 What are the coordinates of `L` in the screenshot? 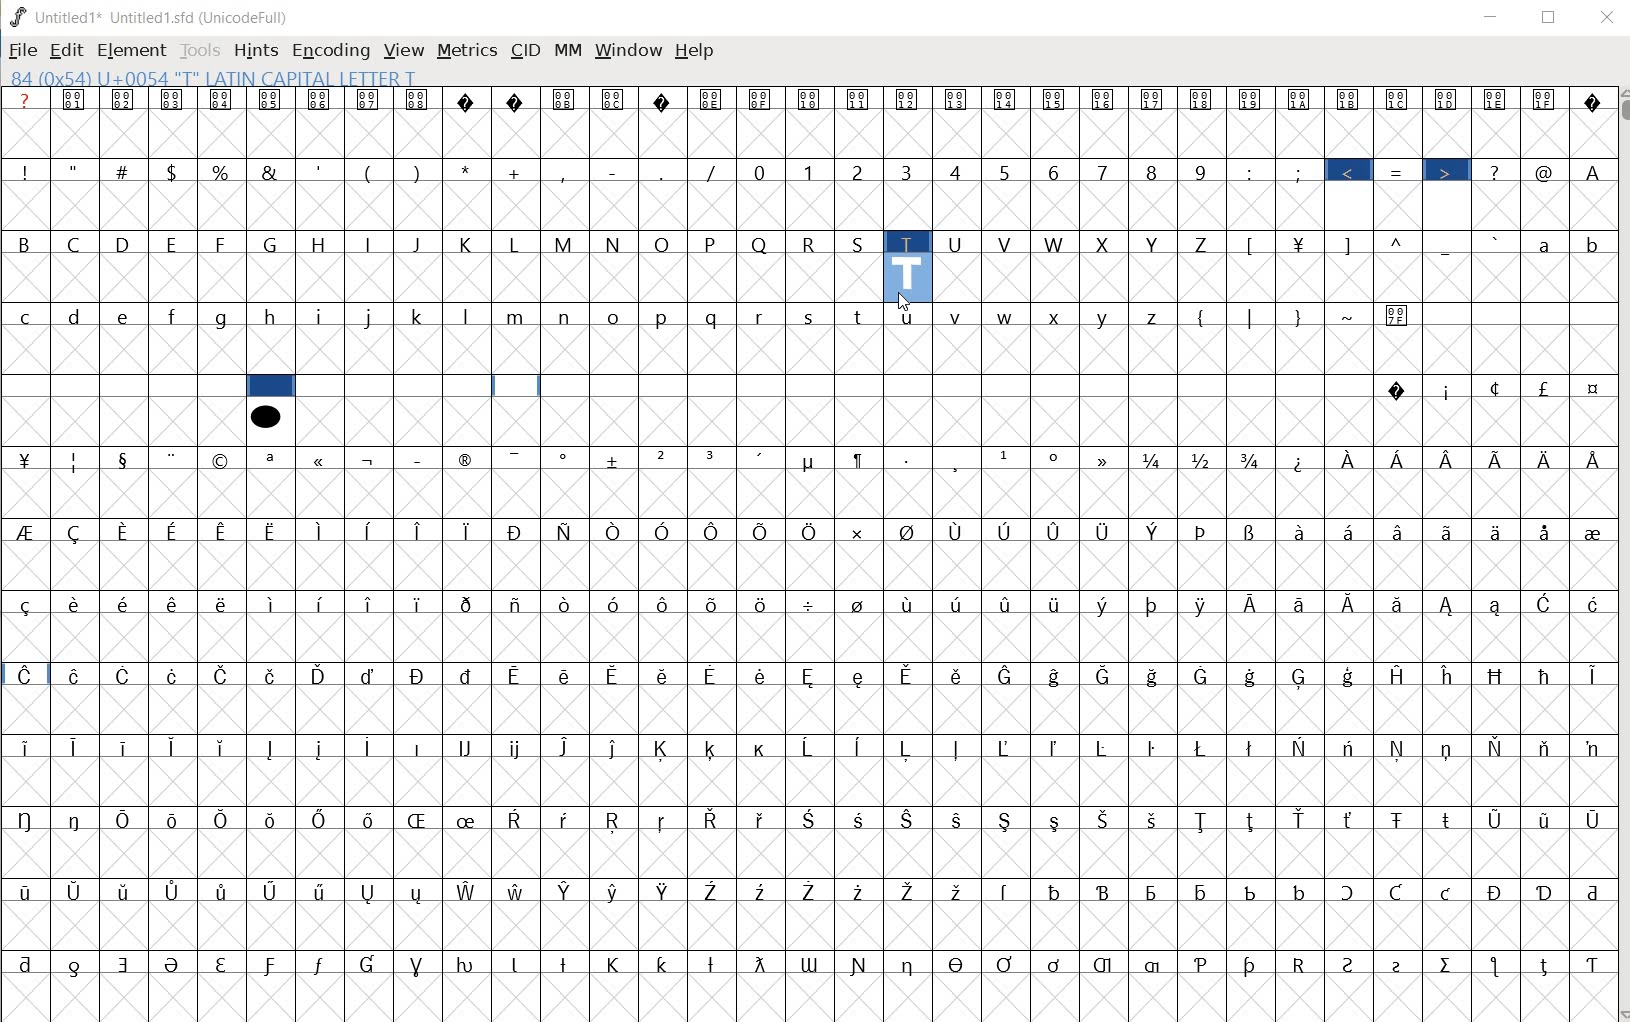 It's located at (518, 243).